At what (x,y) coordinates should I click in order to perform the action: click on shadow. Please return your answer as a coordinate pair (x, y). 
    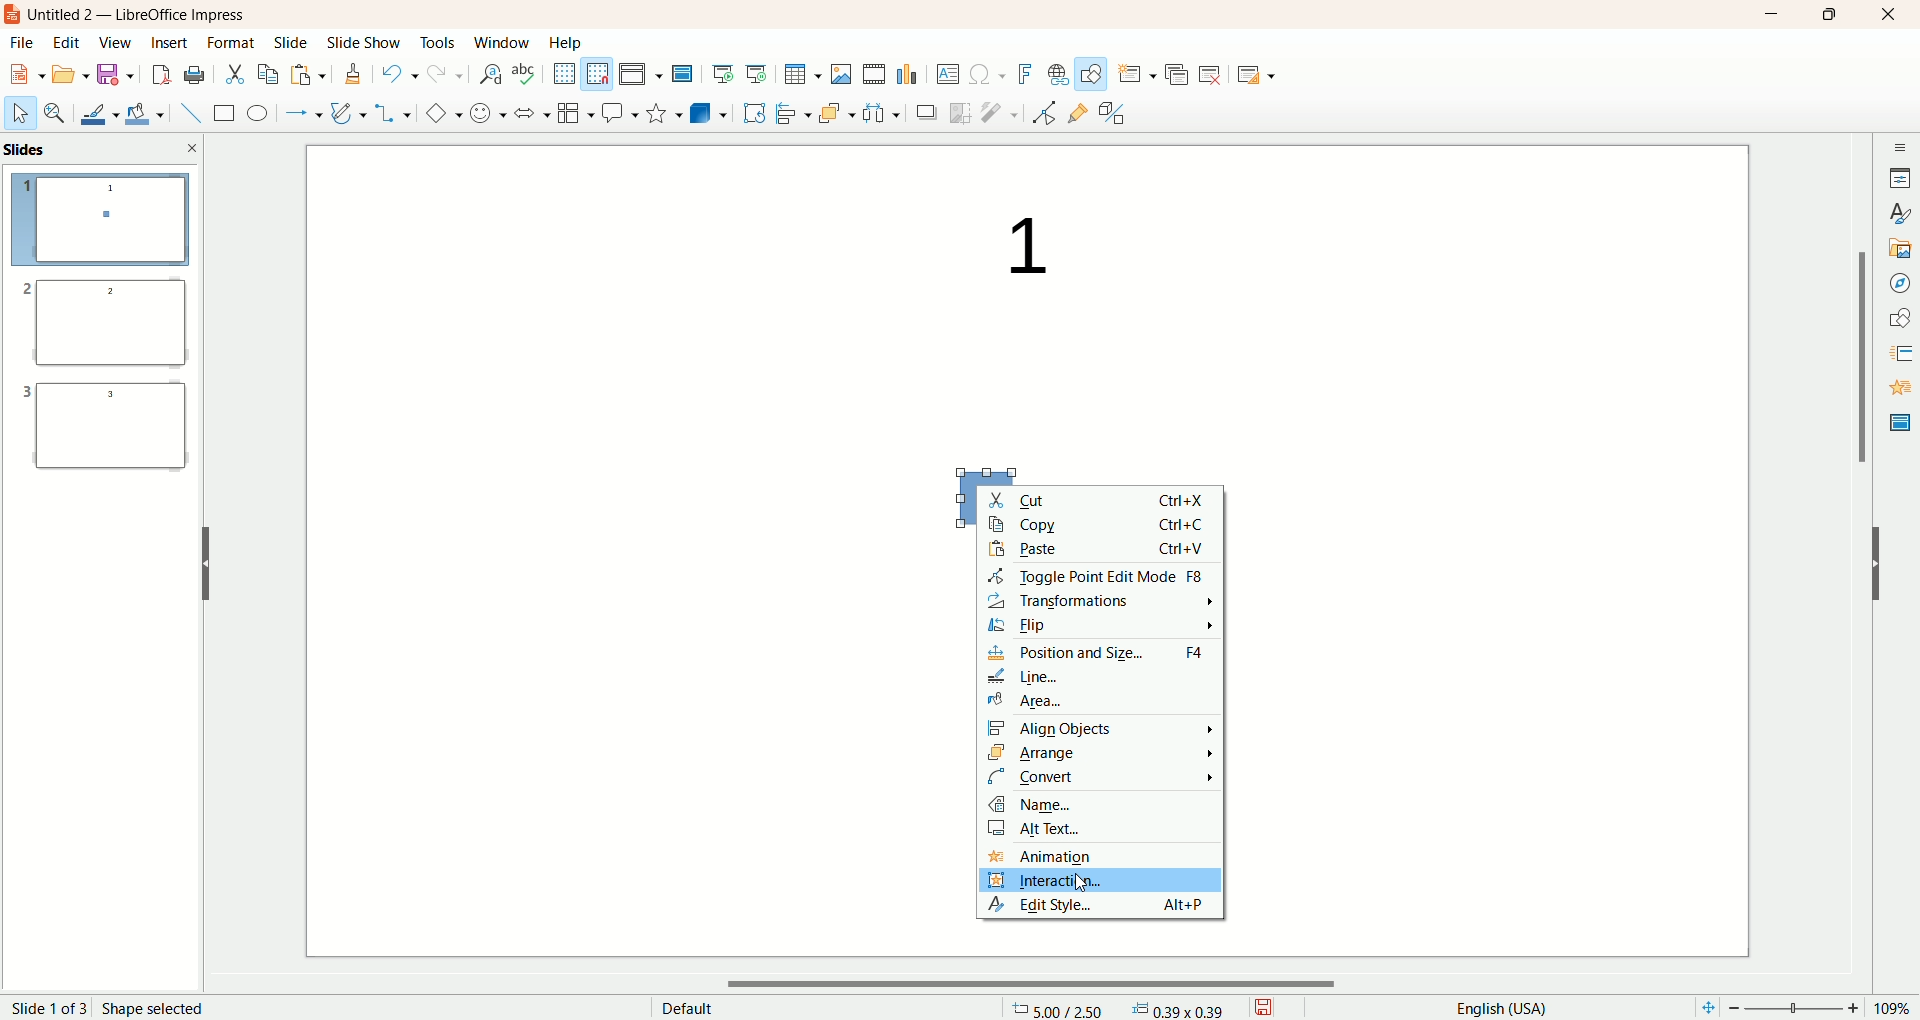
    Looking at the image, I should click on (929, 114).